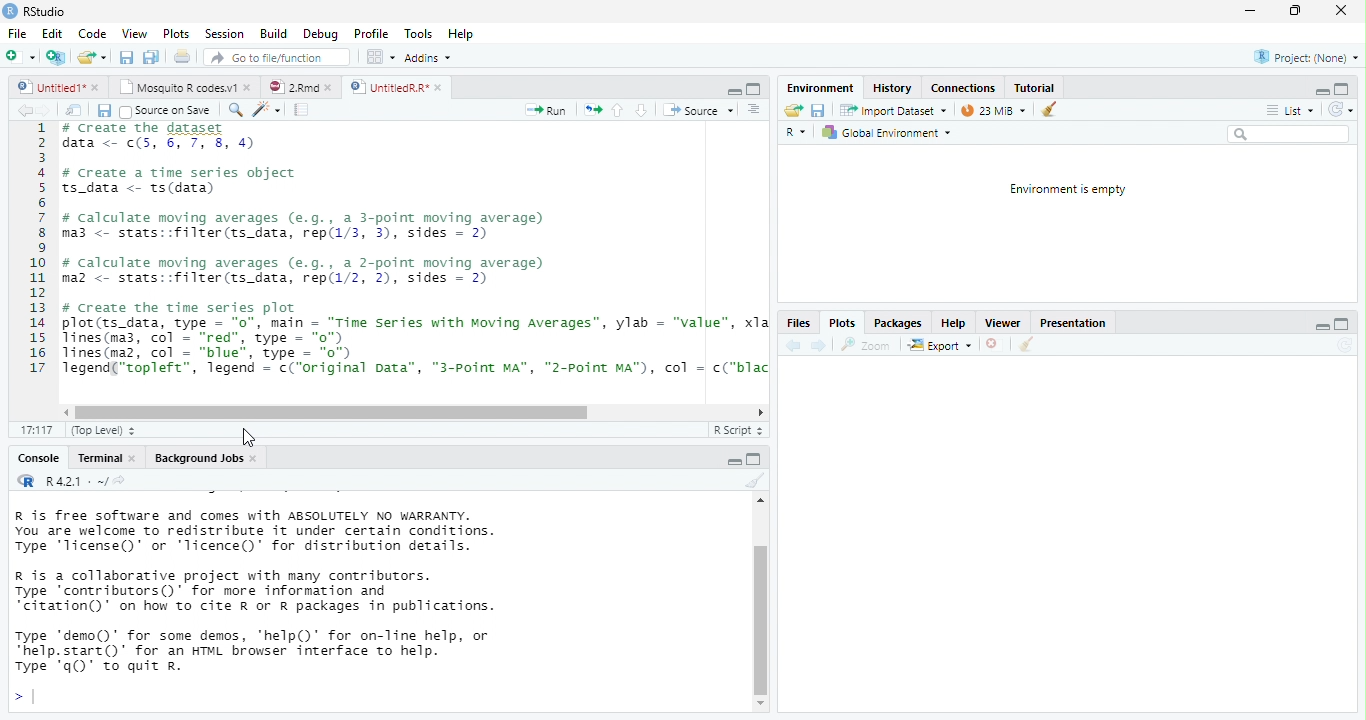  I want to click on clear, so click(1049, 108).